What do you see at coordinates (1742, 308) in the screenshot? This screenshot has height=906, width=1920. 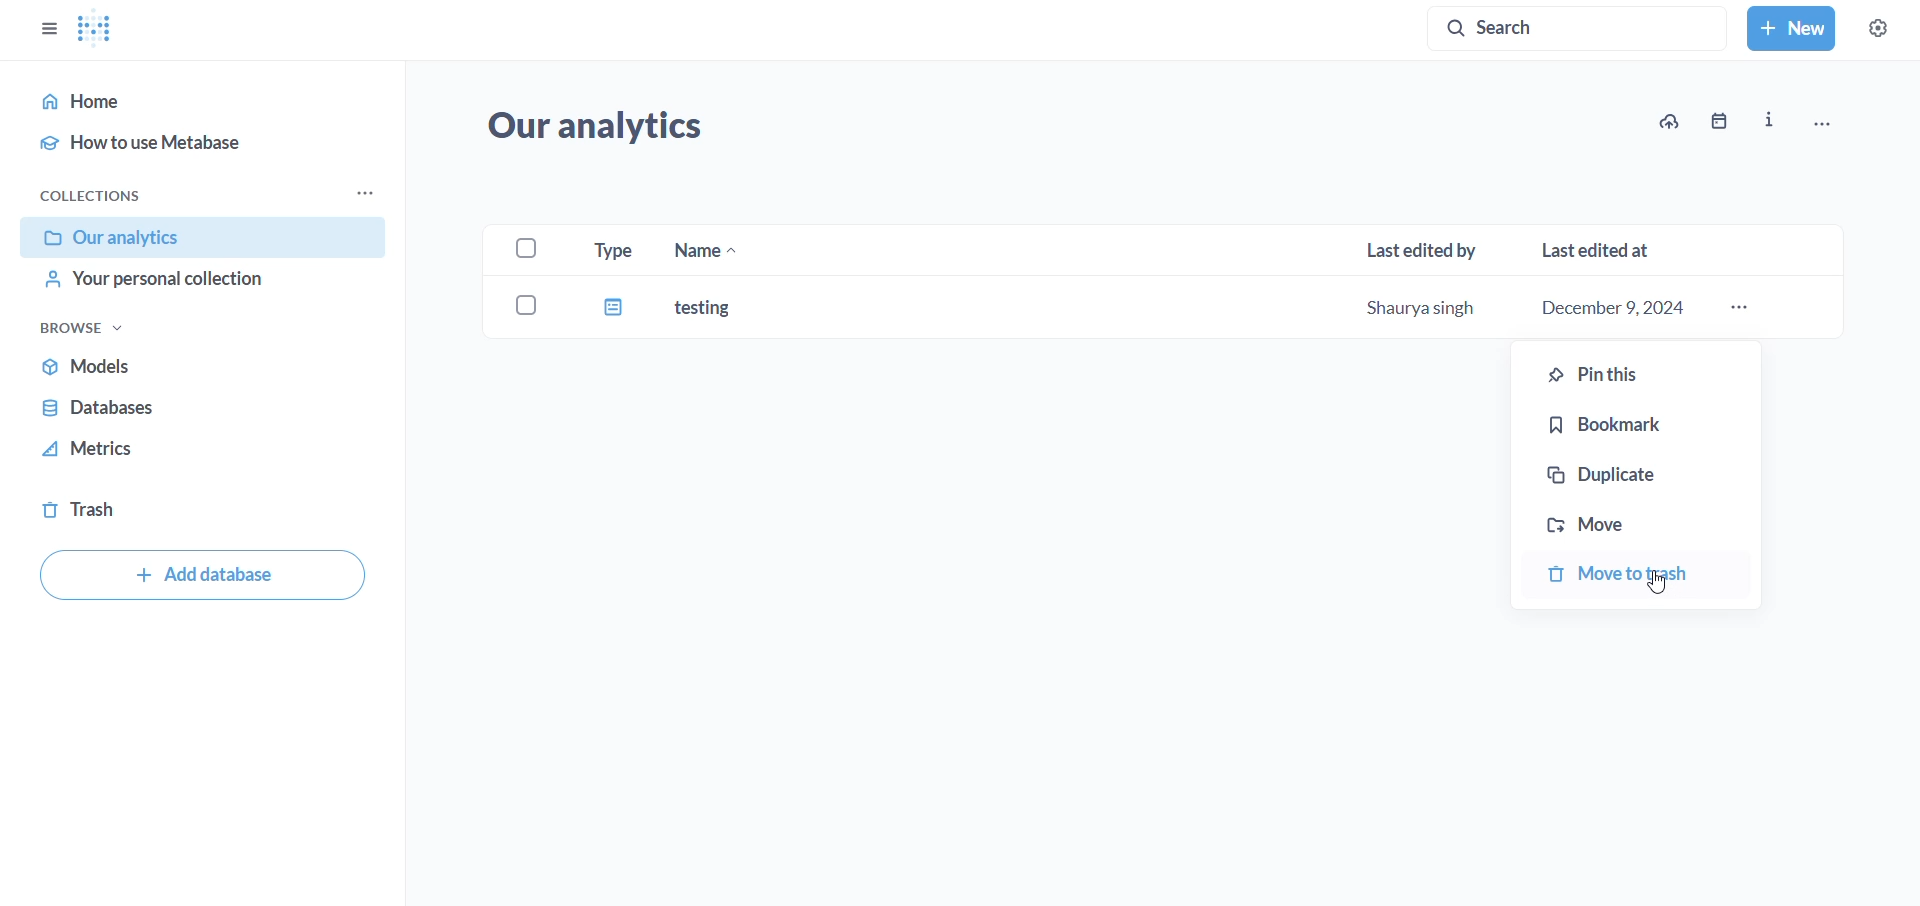 I see `testing dashboard menu` at bounding box center [1742, 308].